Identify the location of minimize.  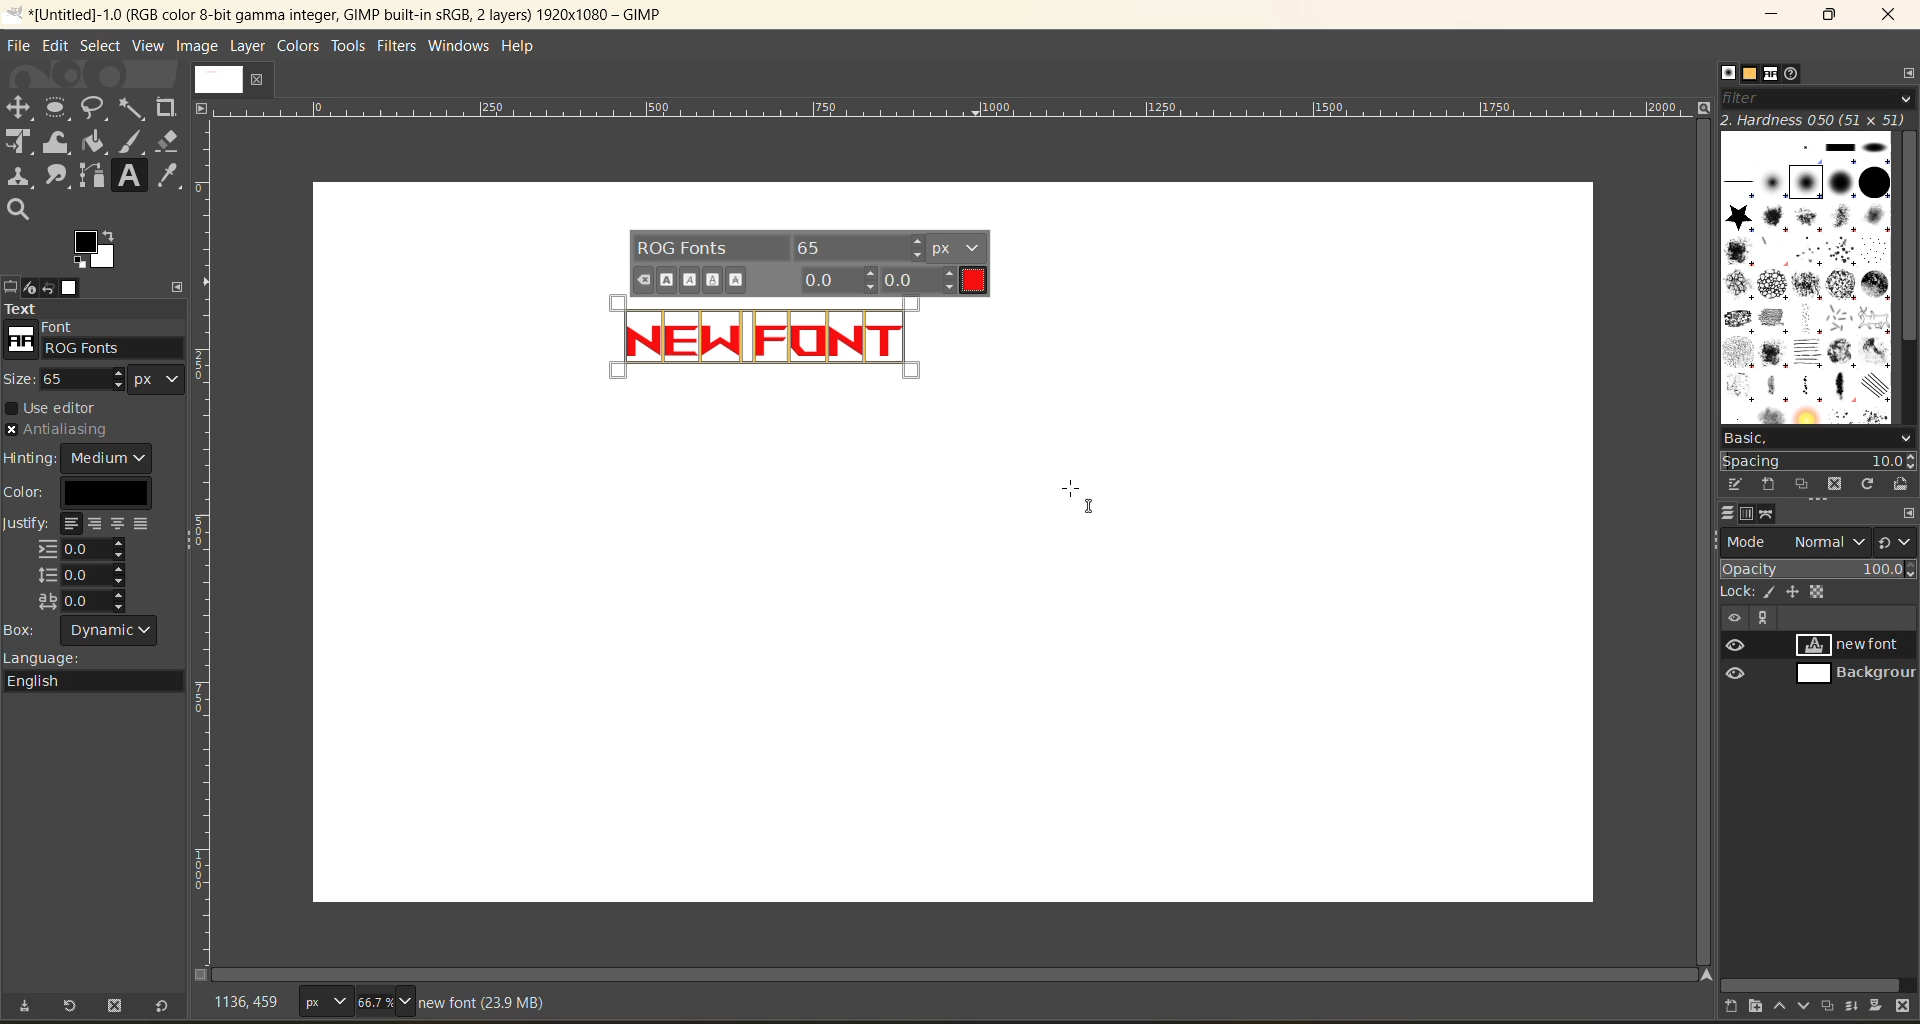
(1774, 15).